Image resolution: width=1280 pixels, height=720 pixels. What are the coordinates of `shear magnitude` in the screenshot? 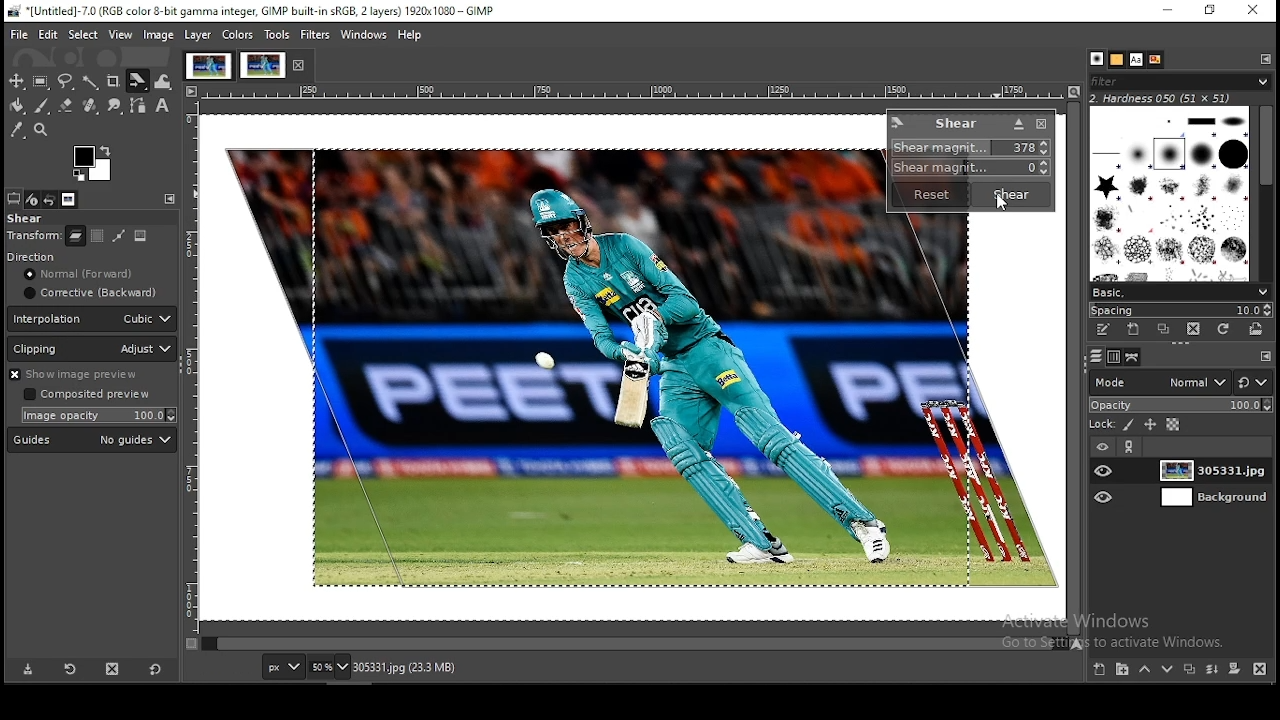 It's located at (973, 148).